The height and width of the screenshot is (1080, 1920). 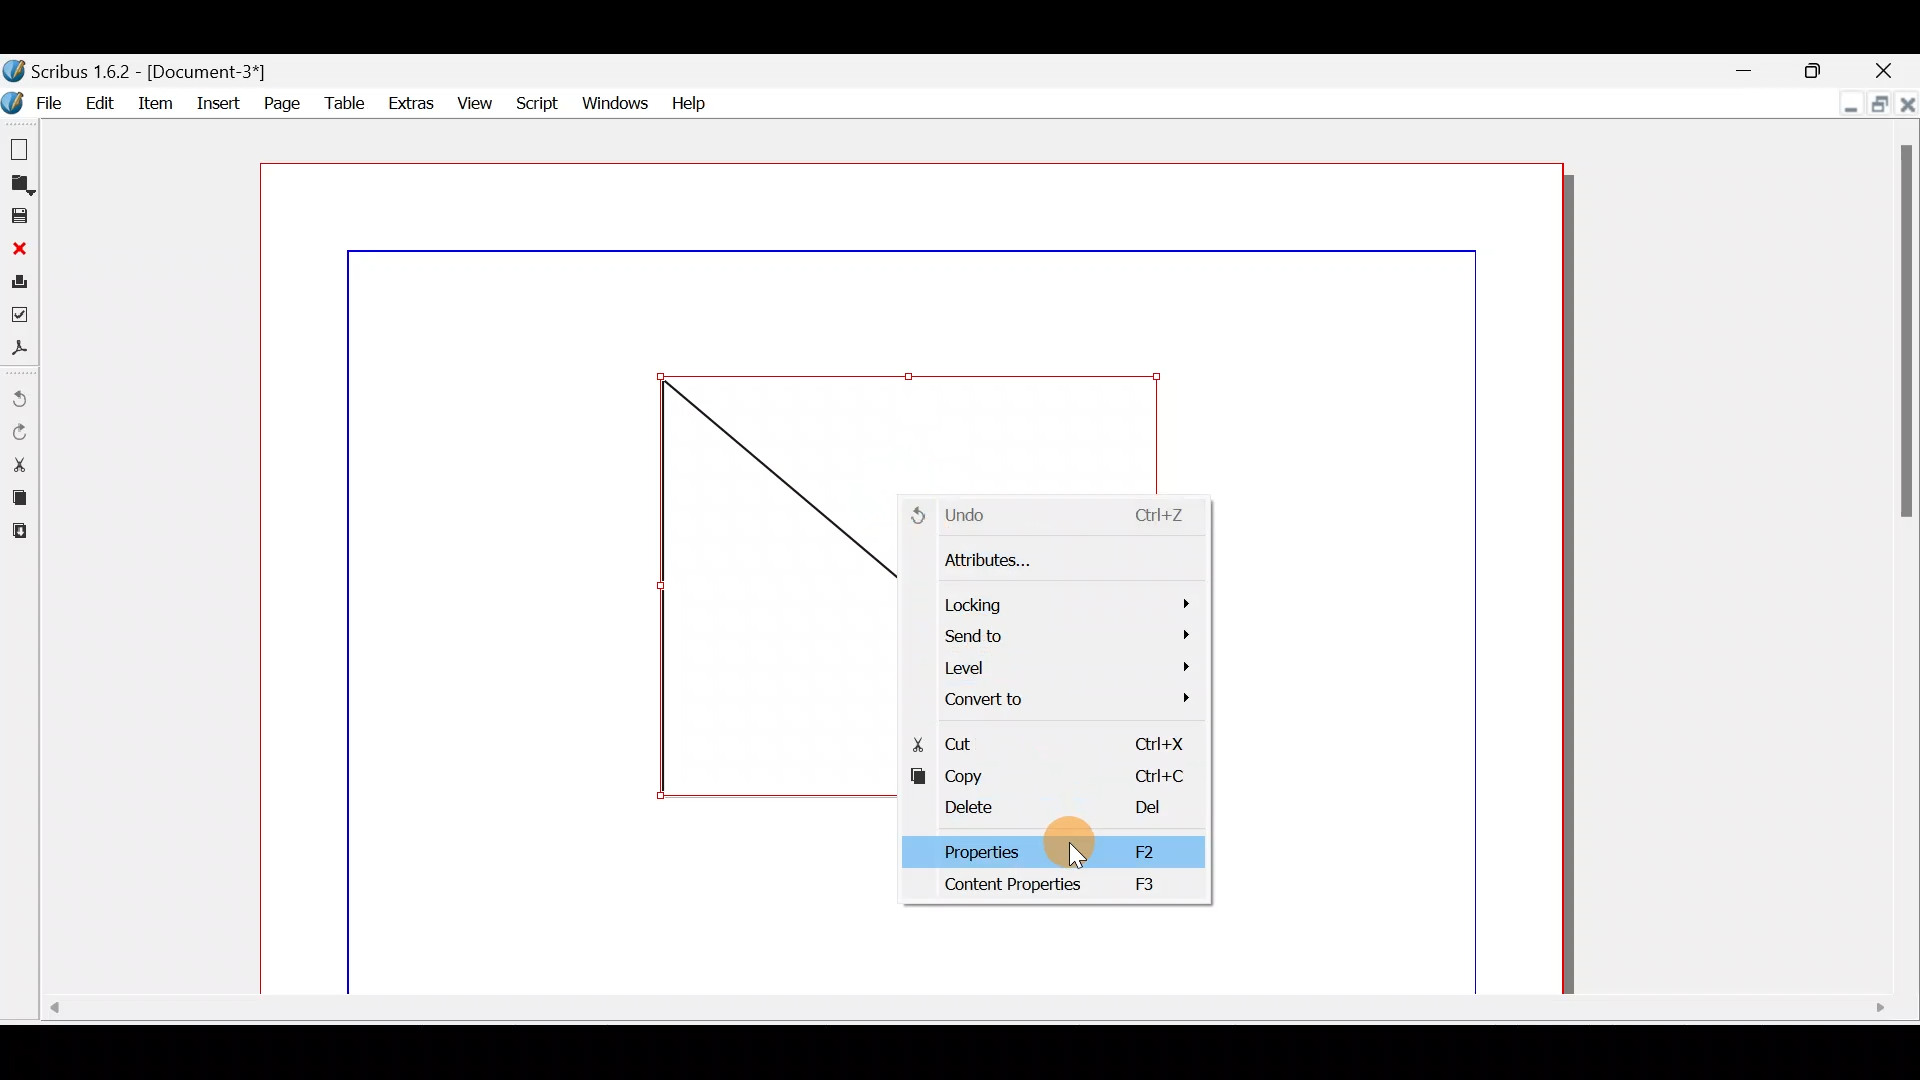 What do you see at coordinates (406, 100) in the screenshot?
I see `Extras` at bounding box center [406, 100].